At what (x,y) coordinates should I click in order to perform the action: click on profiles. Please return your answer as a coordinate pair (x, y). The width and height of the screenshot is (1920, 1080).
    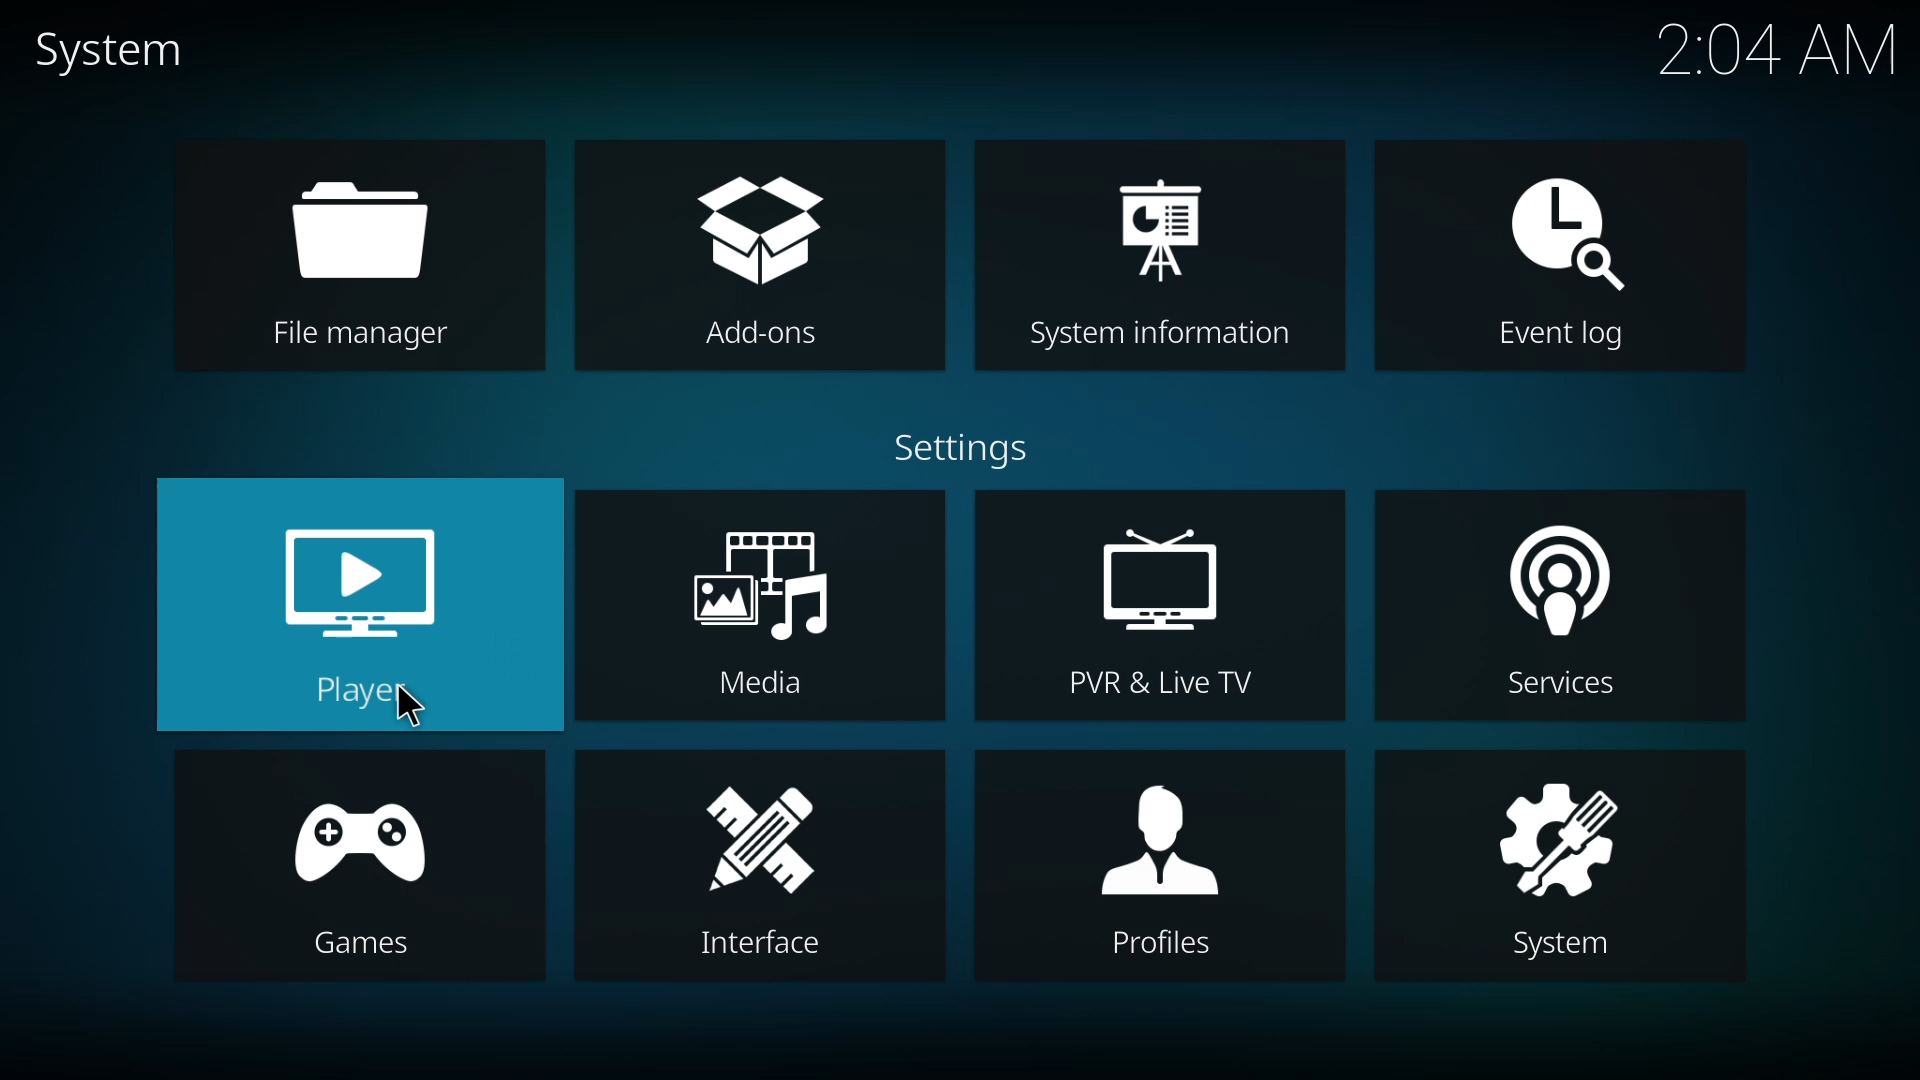
    Looking at the image, I should click on (1161, 869).